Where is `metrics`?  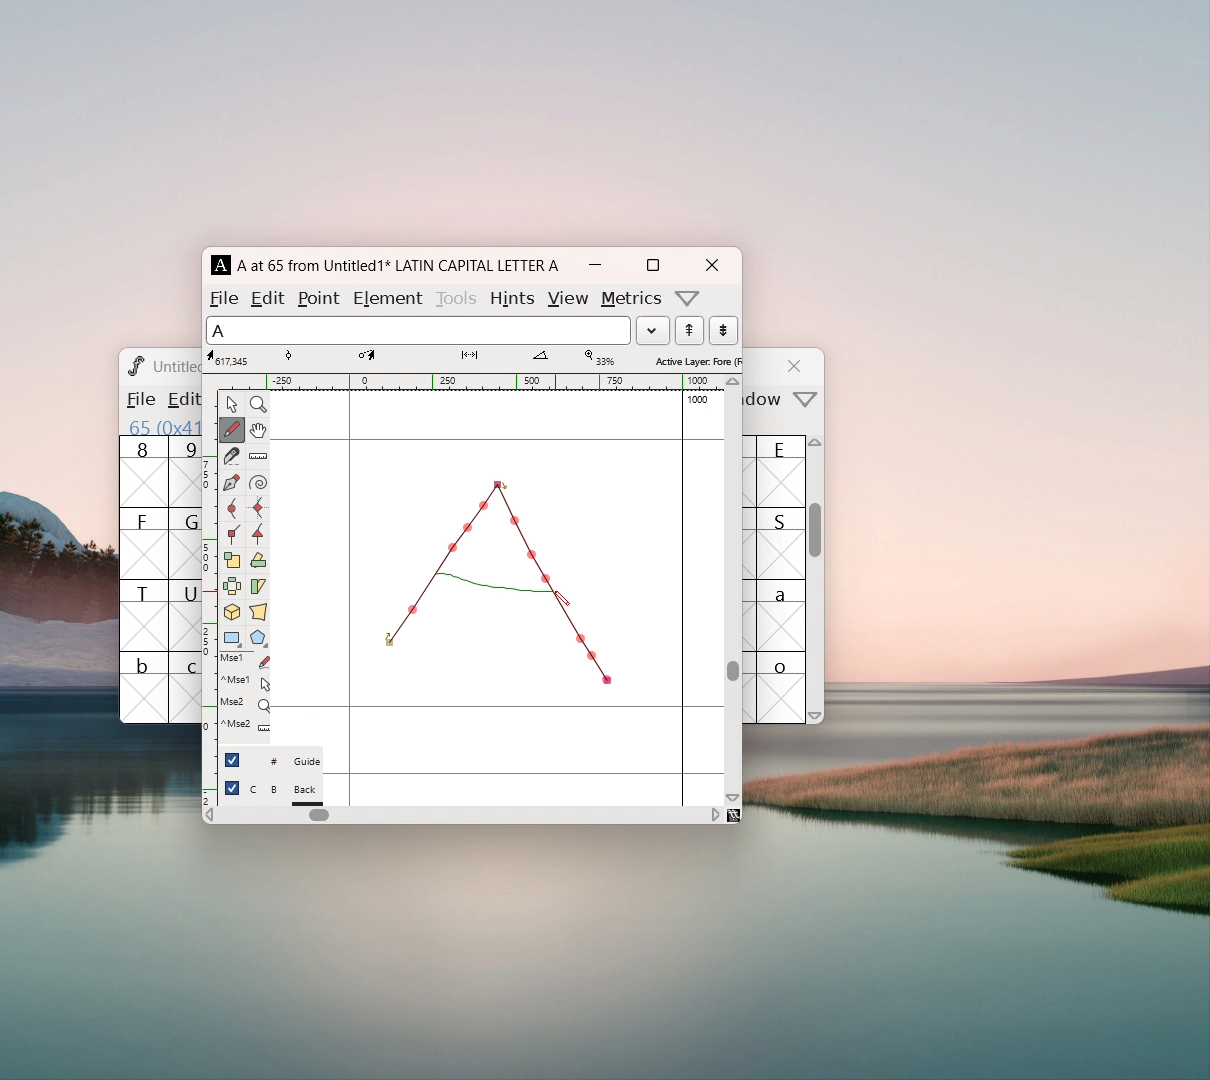
metrics is located at coordinates (632, 299).